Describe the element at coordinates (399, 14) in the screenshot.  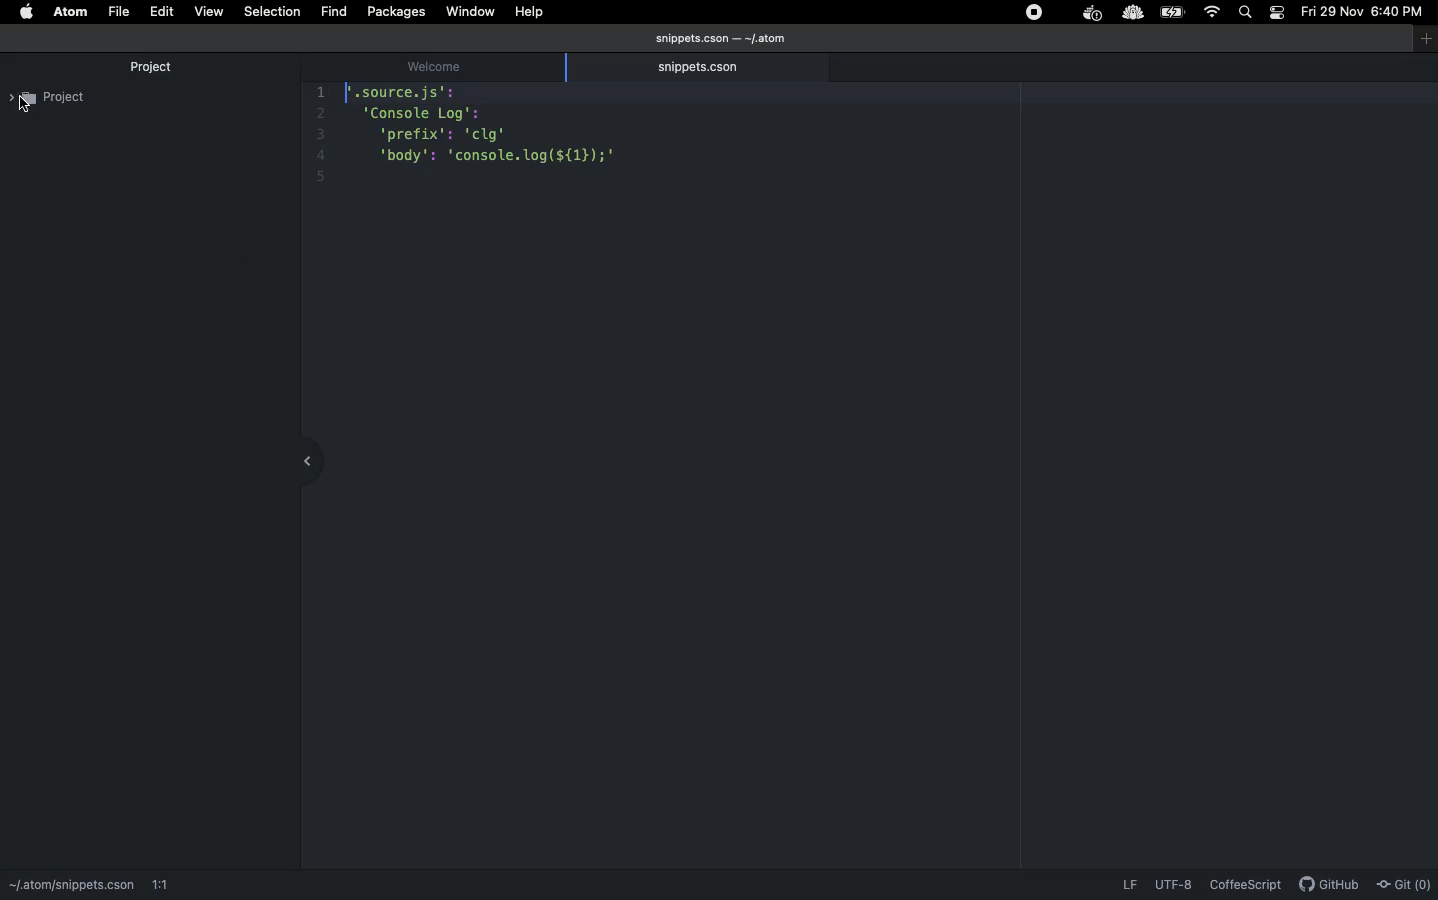
I see `Packages` at that location.